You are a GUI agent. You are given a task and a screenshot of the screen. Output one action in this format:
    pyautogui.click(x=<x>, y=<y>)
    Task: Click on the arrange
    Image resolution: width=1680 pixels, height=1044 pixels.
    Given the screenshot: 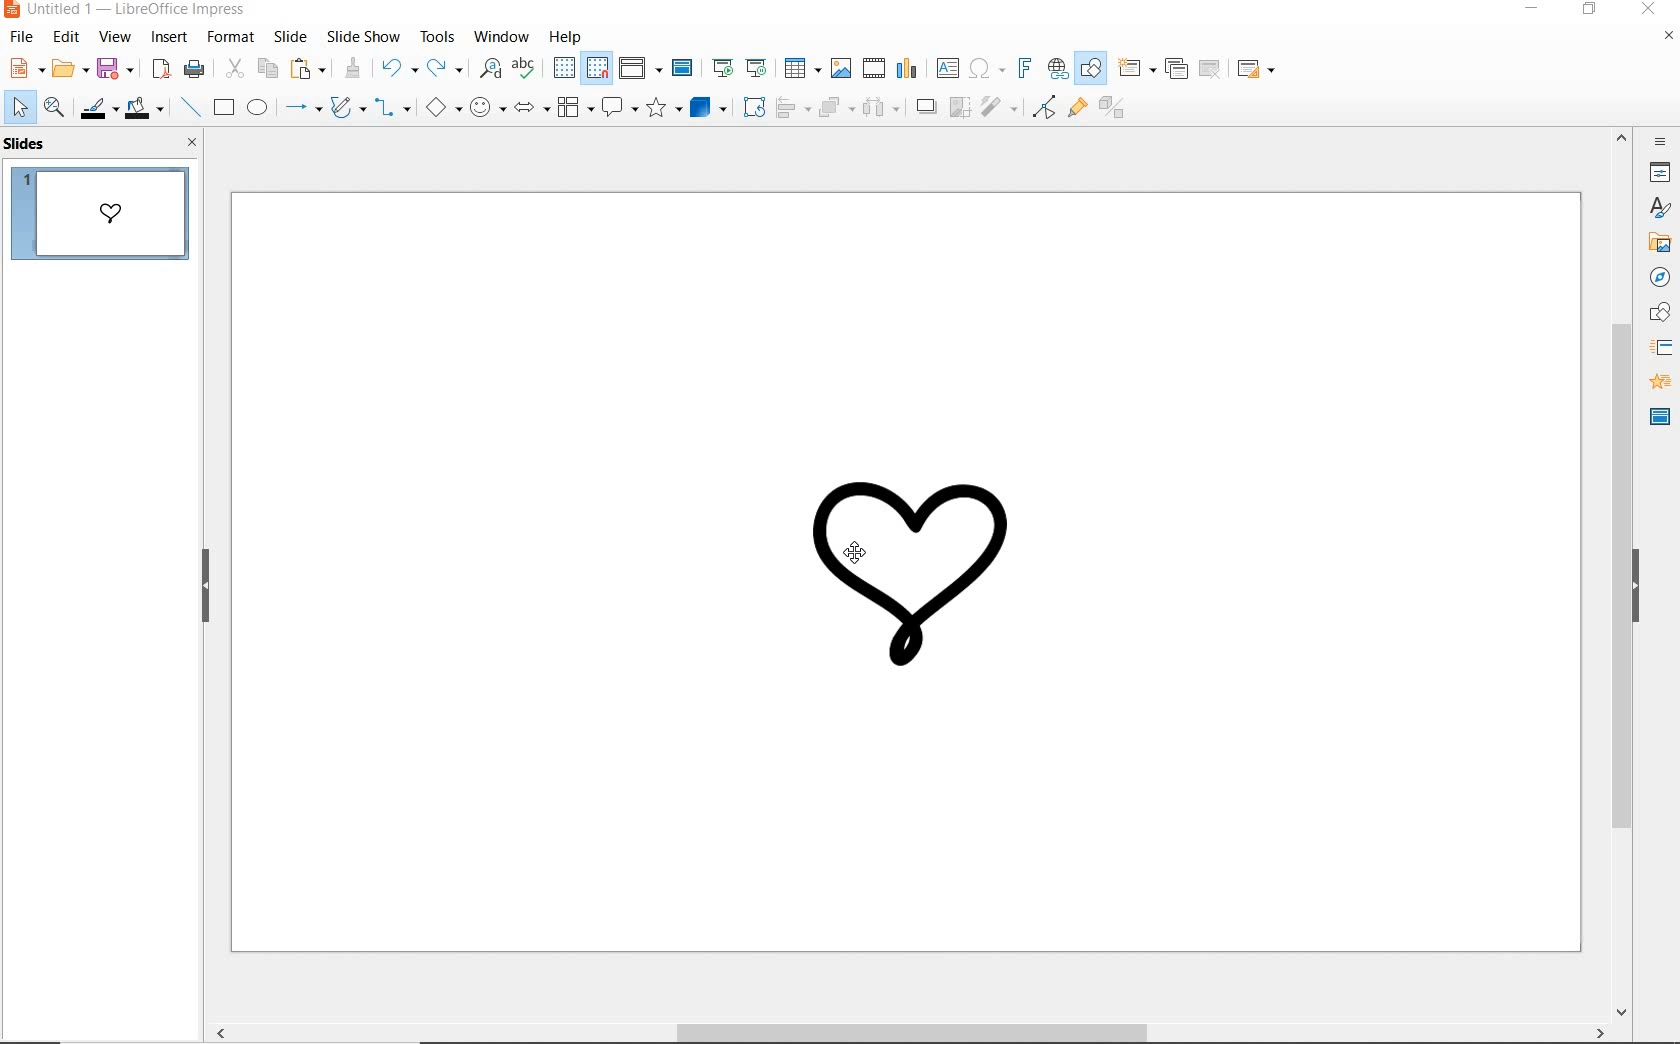 What is the action you would take?
    pyautogui.click(x=833, y=108)
    